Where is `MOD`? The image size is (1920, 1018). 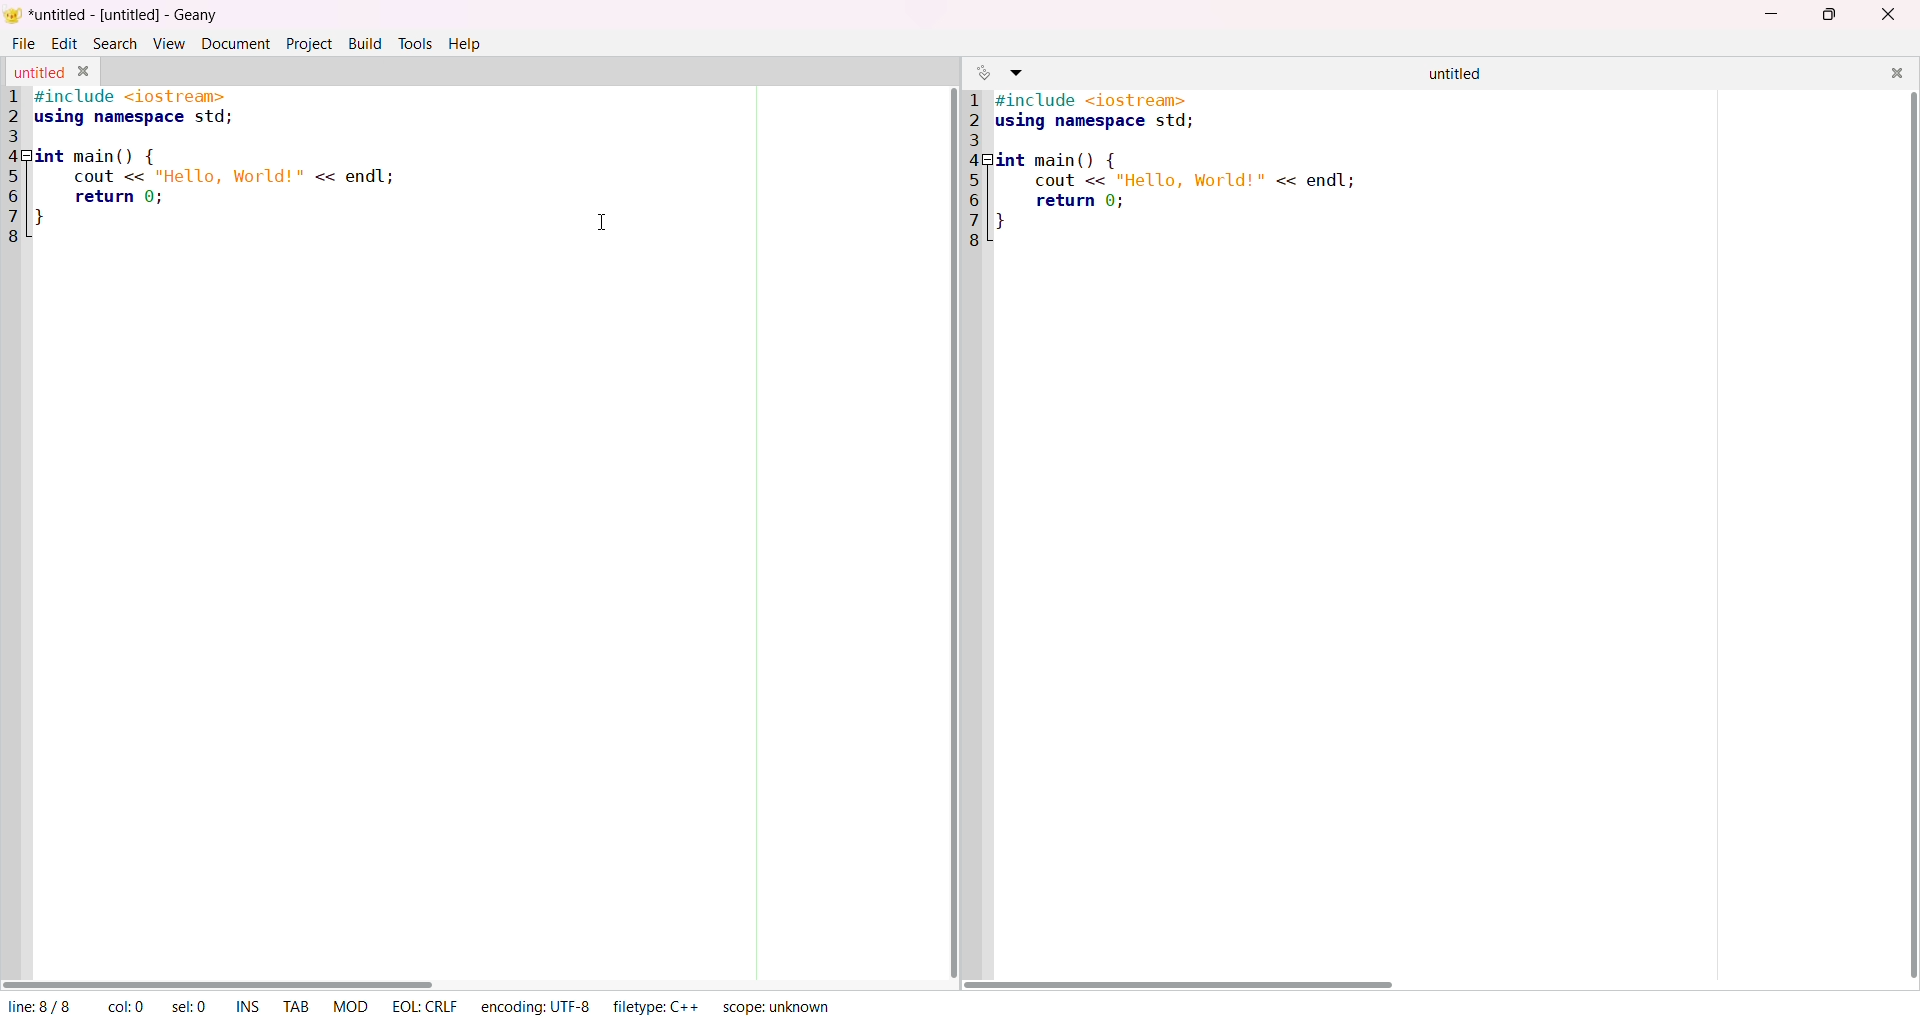 MOD is located at coordinates (353, 1006).